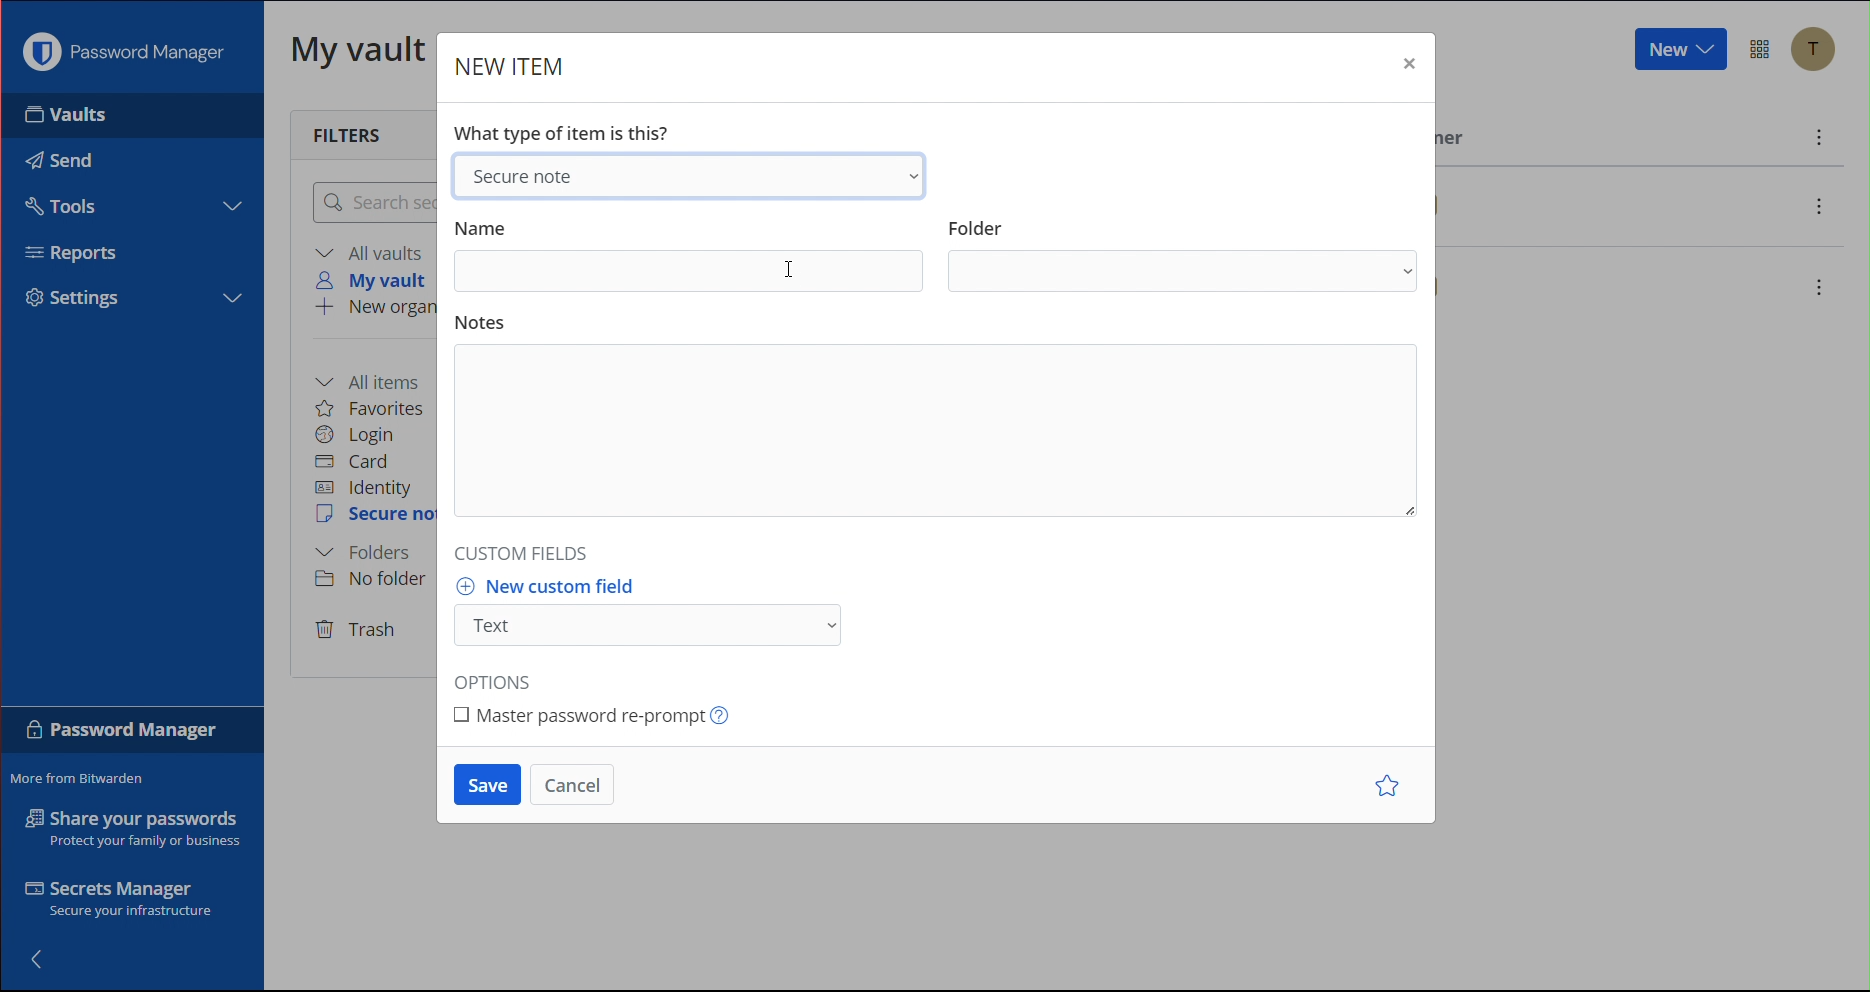 This screenshot has height=992, width=1870. What do you see at coordinates (567, 130) in the screenshot?
I see `What type of item is this?` at bounding box center [567, 130].